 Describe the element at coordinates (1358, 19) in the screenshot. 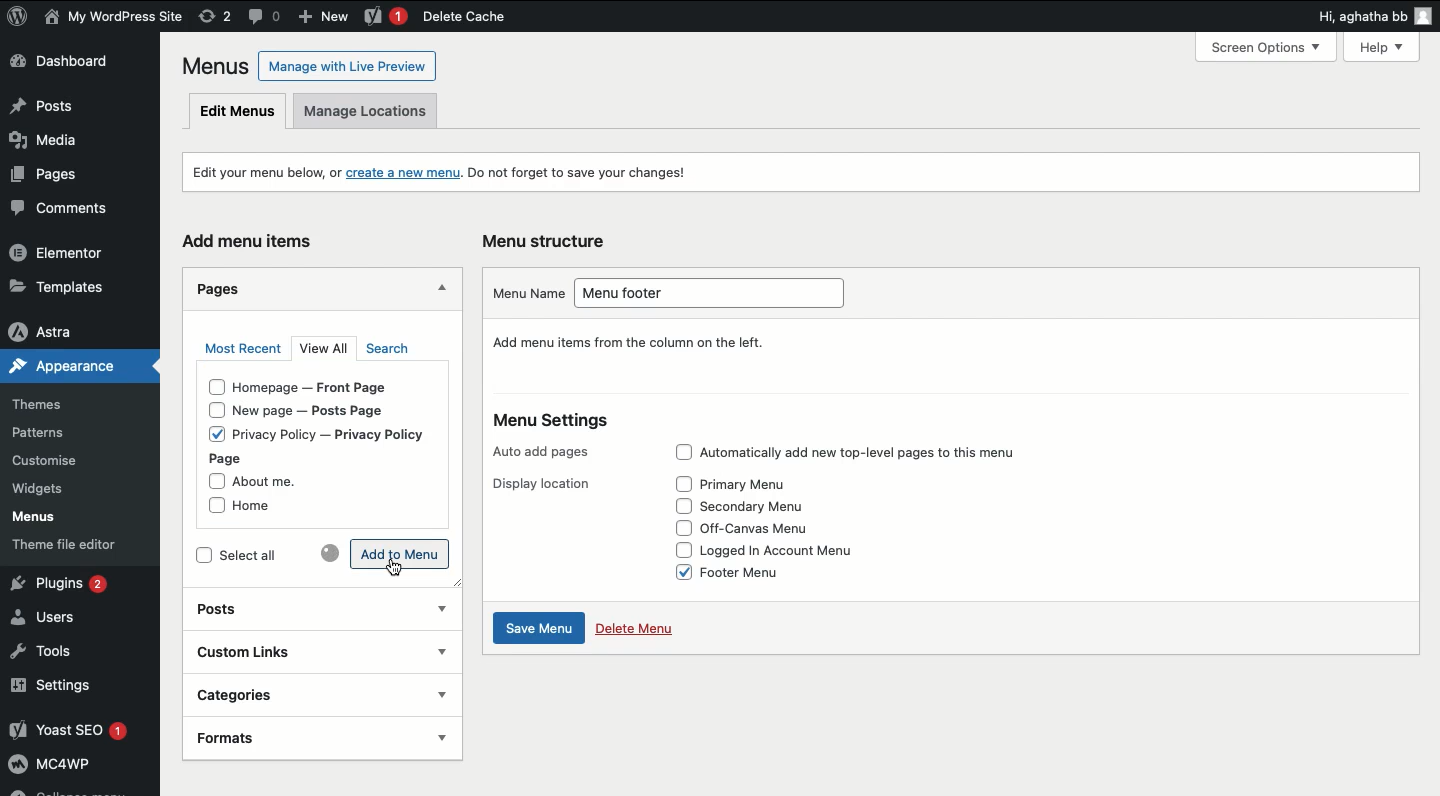

I see `Hi, agatha bb` at that location.